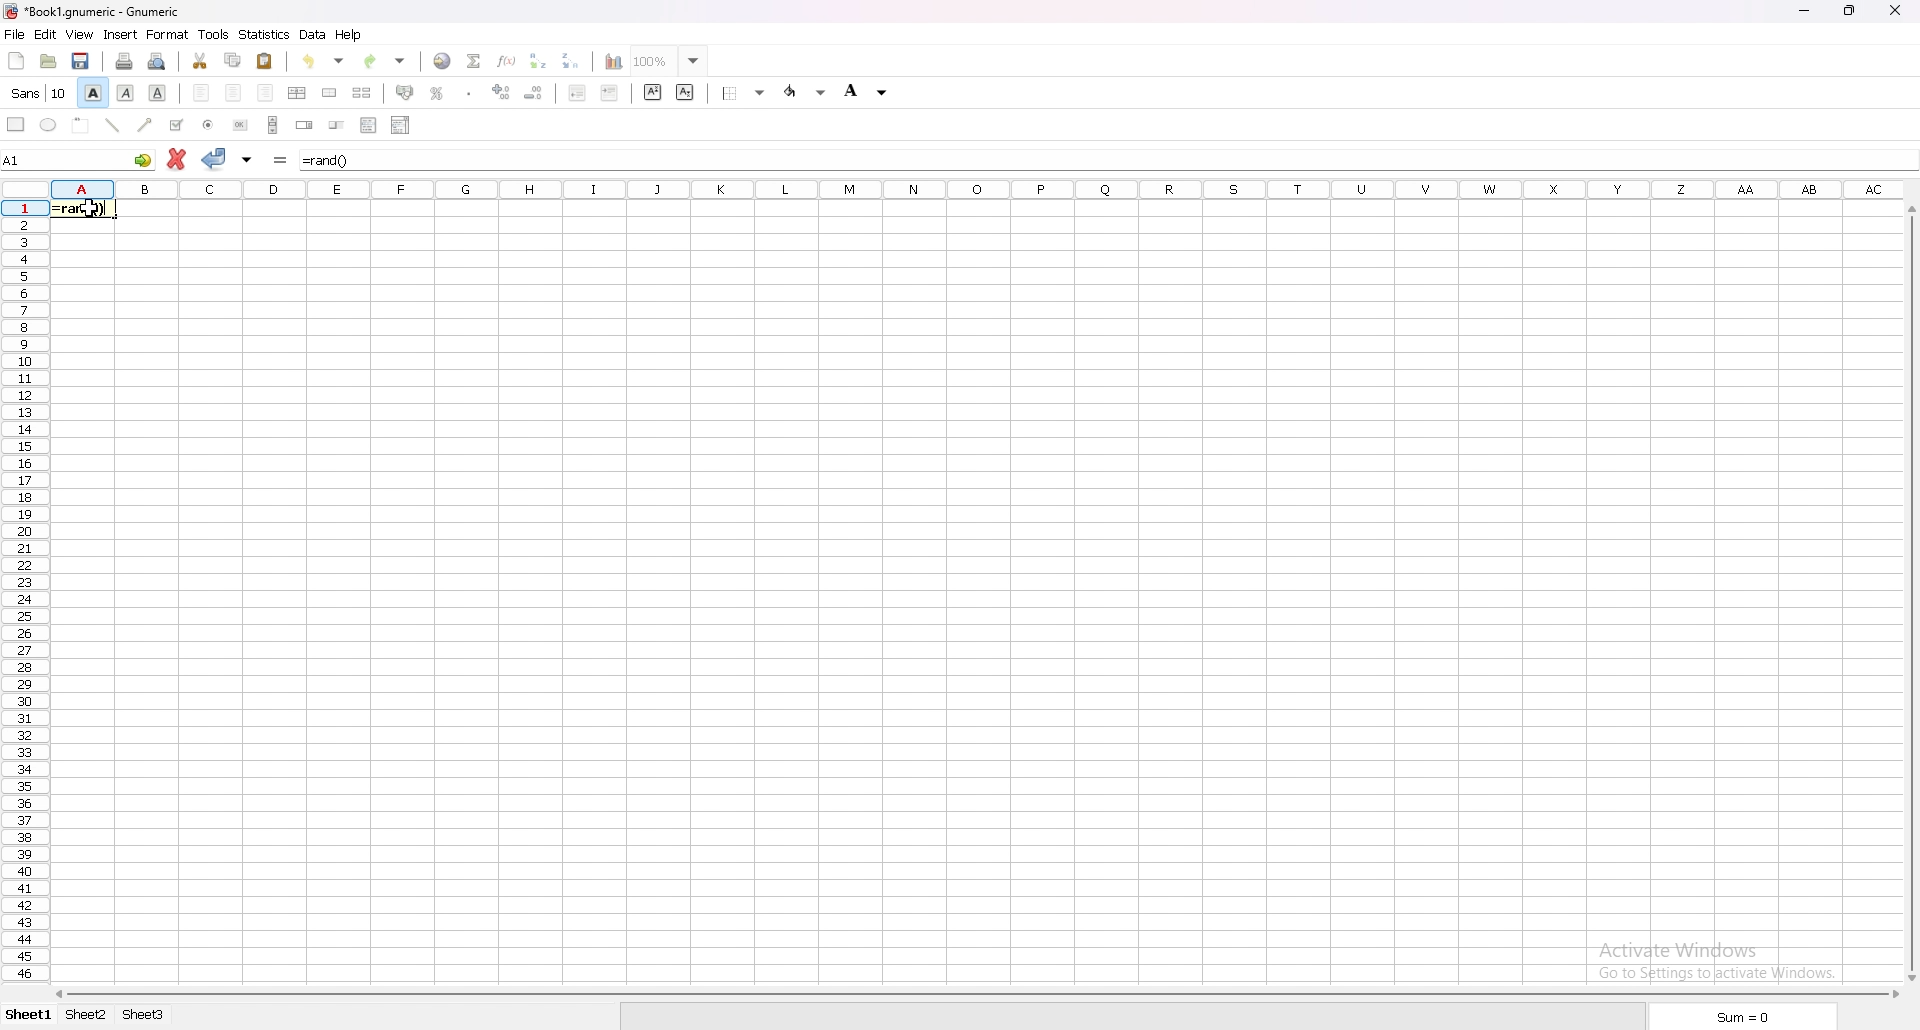 The height and width of the screenshot is (1030, 1920). What do you see at coordinates (501, 92) in the screenshot?
I see `increase decimal` at bounding box center [501, 92].